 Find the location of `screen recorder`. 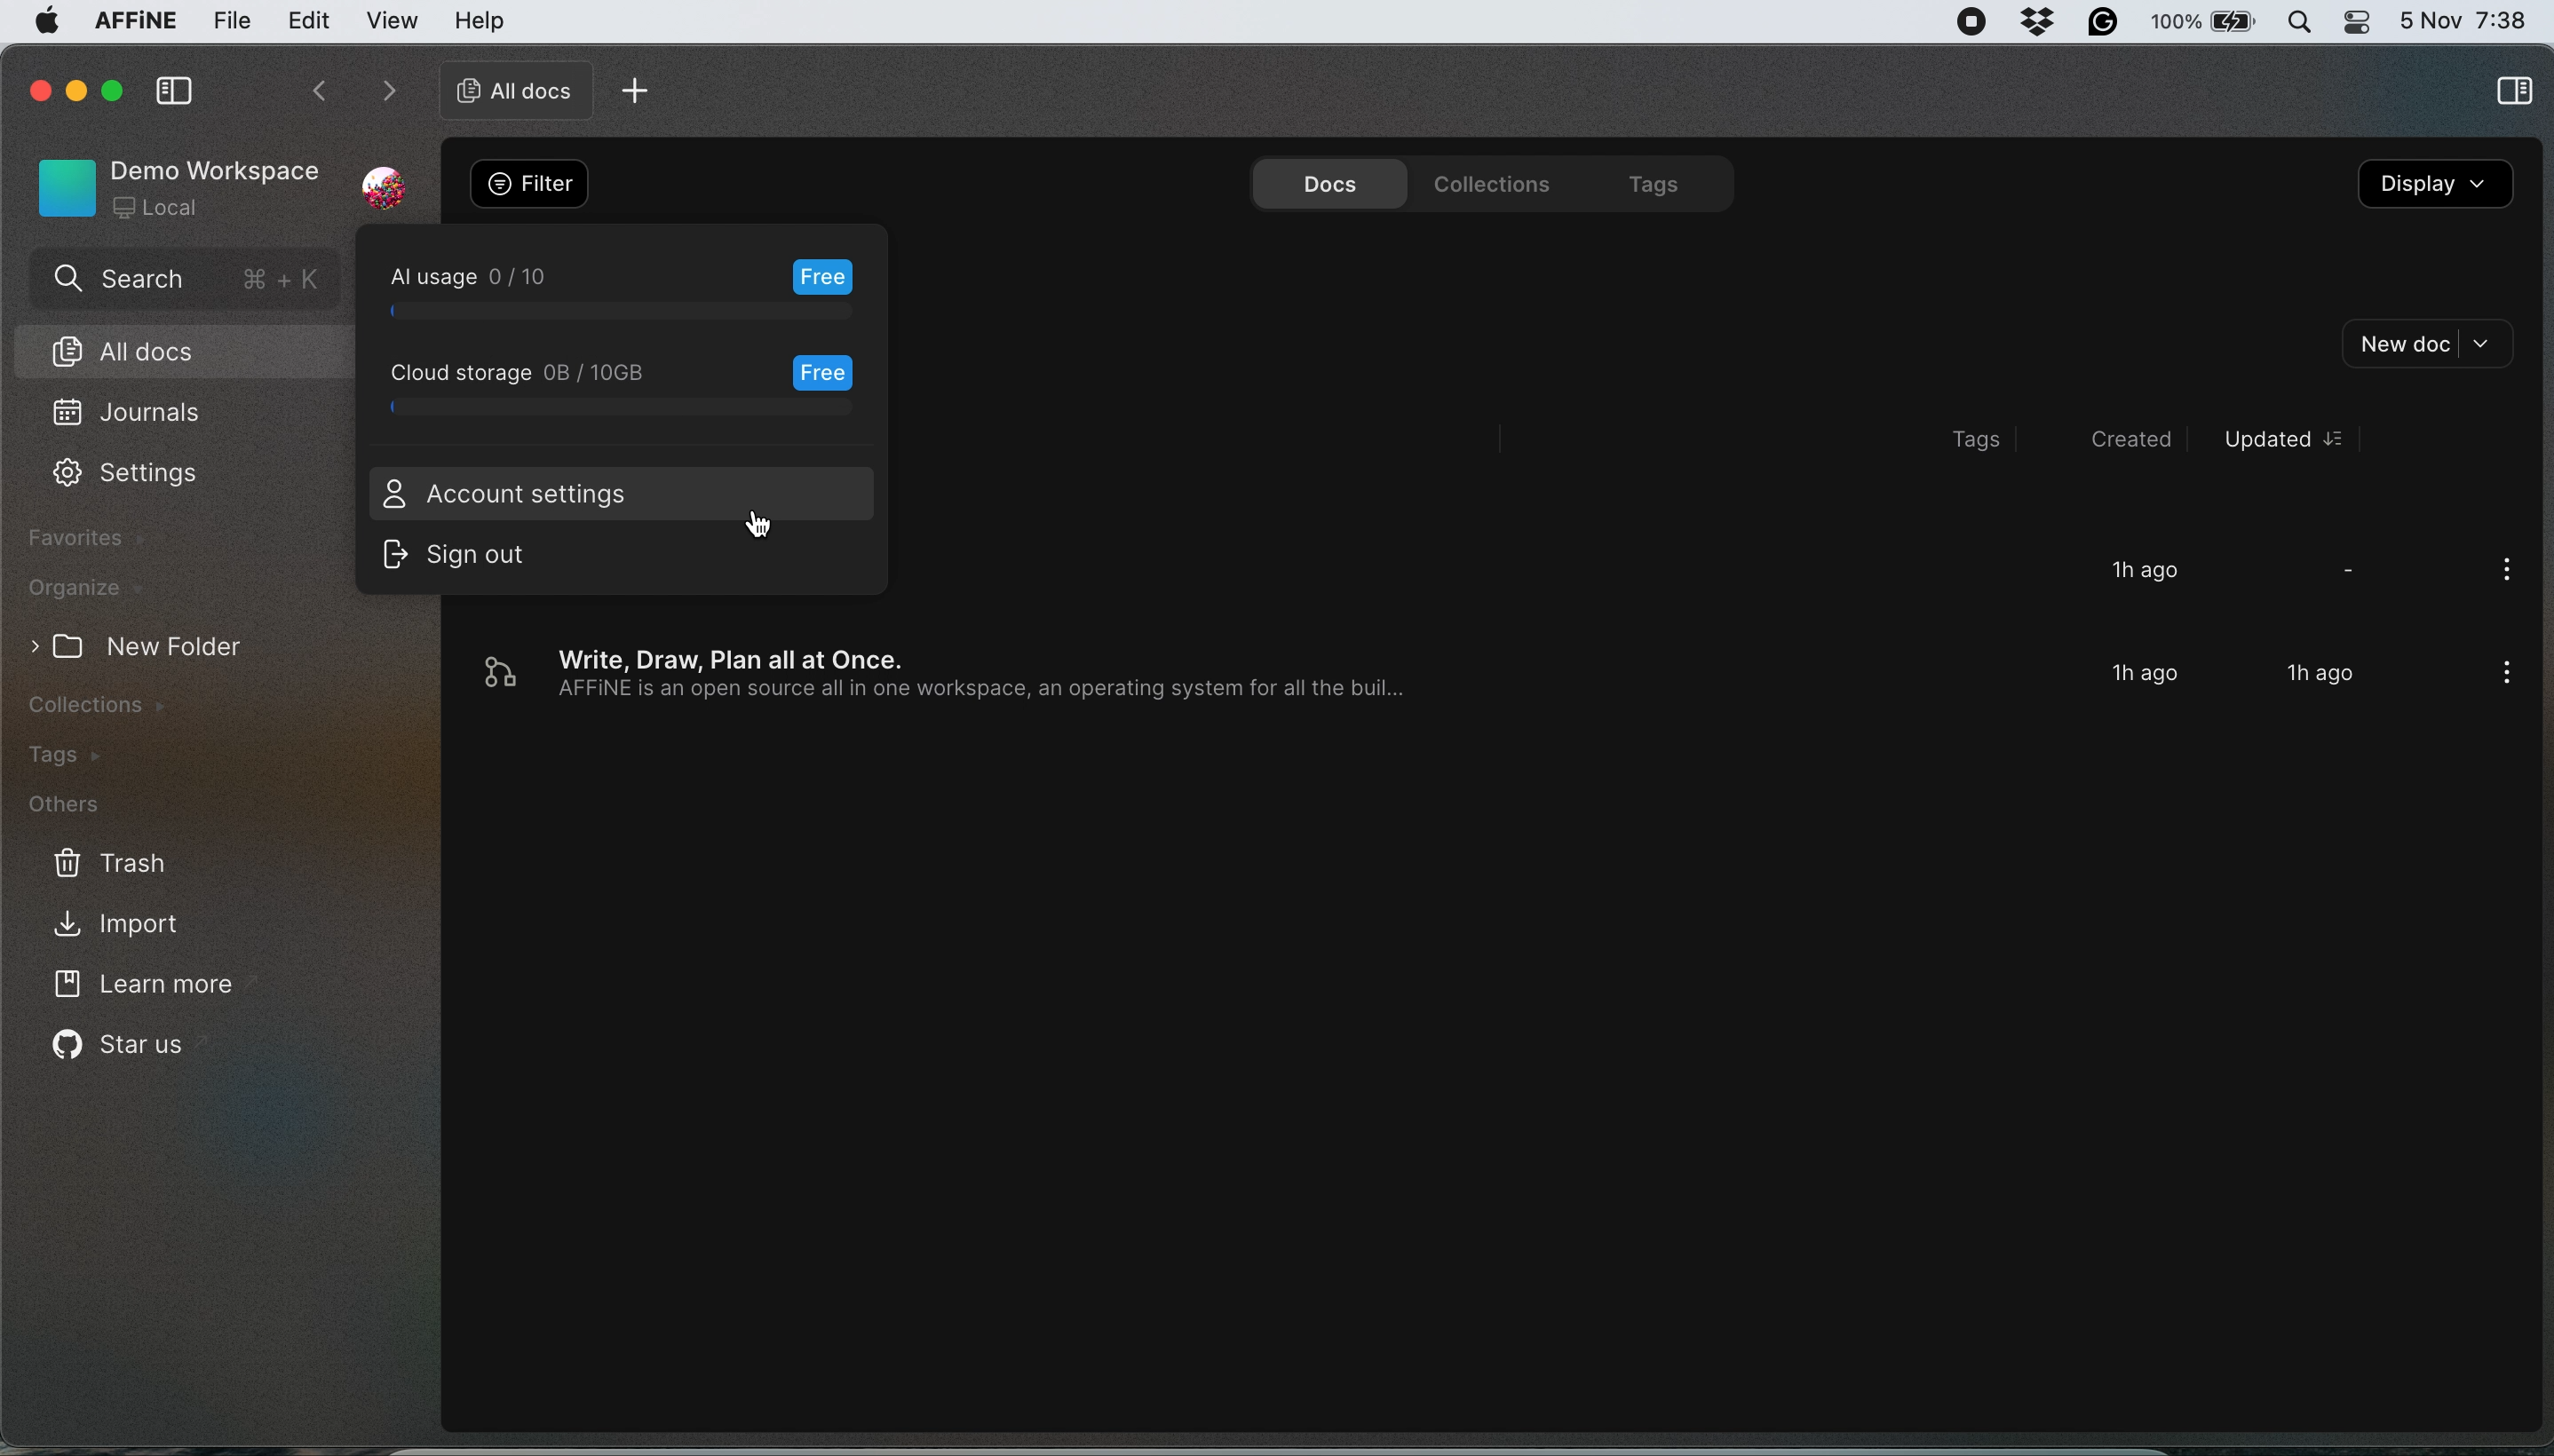

screen recorder is located at coordinates (1972, 23).